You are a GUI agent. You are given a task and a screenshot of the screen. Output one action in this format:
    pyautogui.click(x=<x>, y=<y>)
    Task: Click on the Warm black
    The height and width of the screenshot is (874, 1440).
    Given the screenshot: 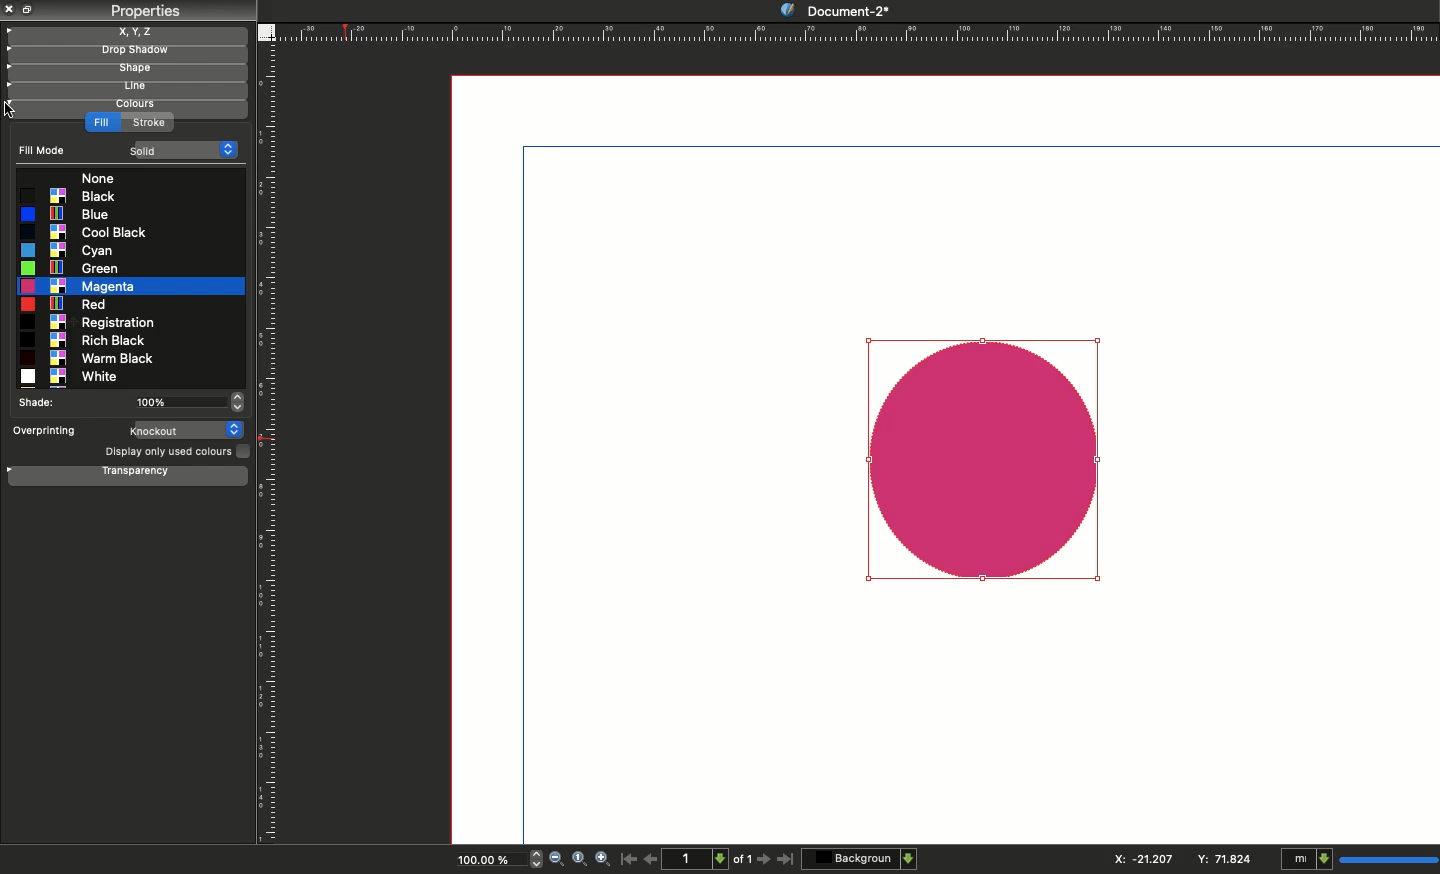 What is the action you would take?
    pyautogui.click(x=95, y=356)
    